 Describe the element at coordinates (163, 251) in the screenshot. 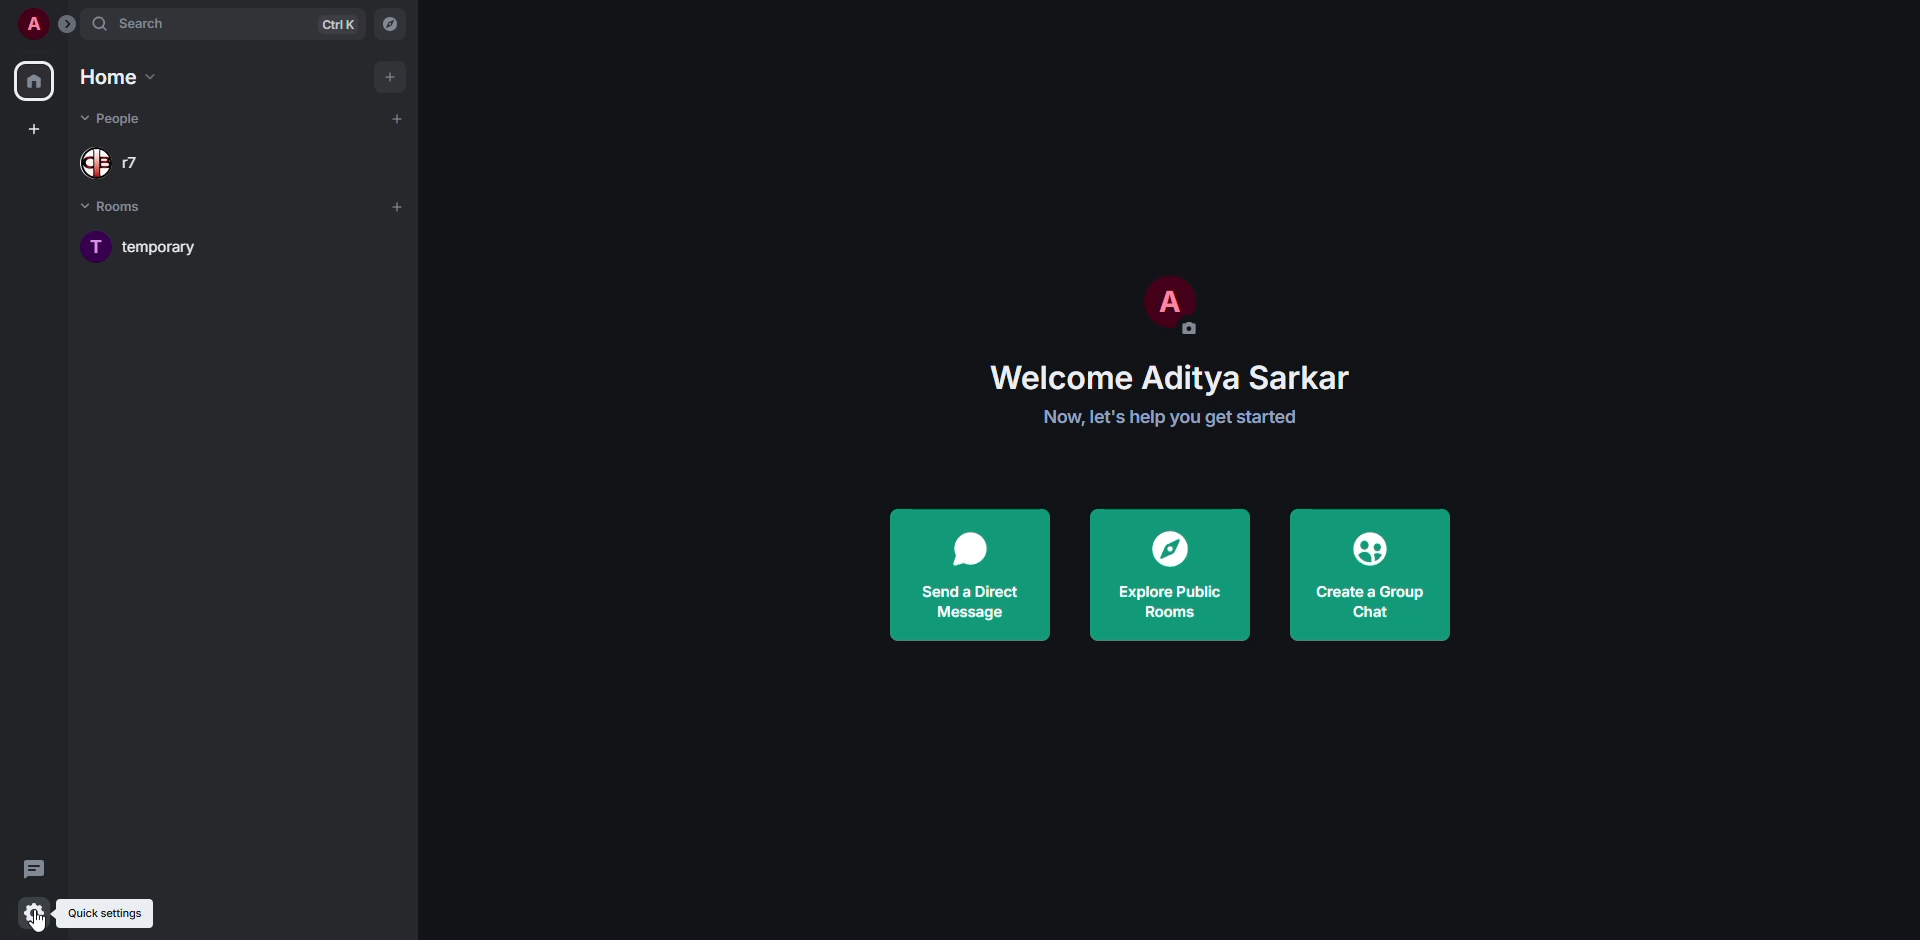

I see `room` at that location.